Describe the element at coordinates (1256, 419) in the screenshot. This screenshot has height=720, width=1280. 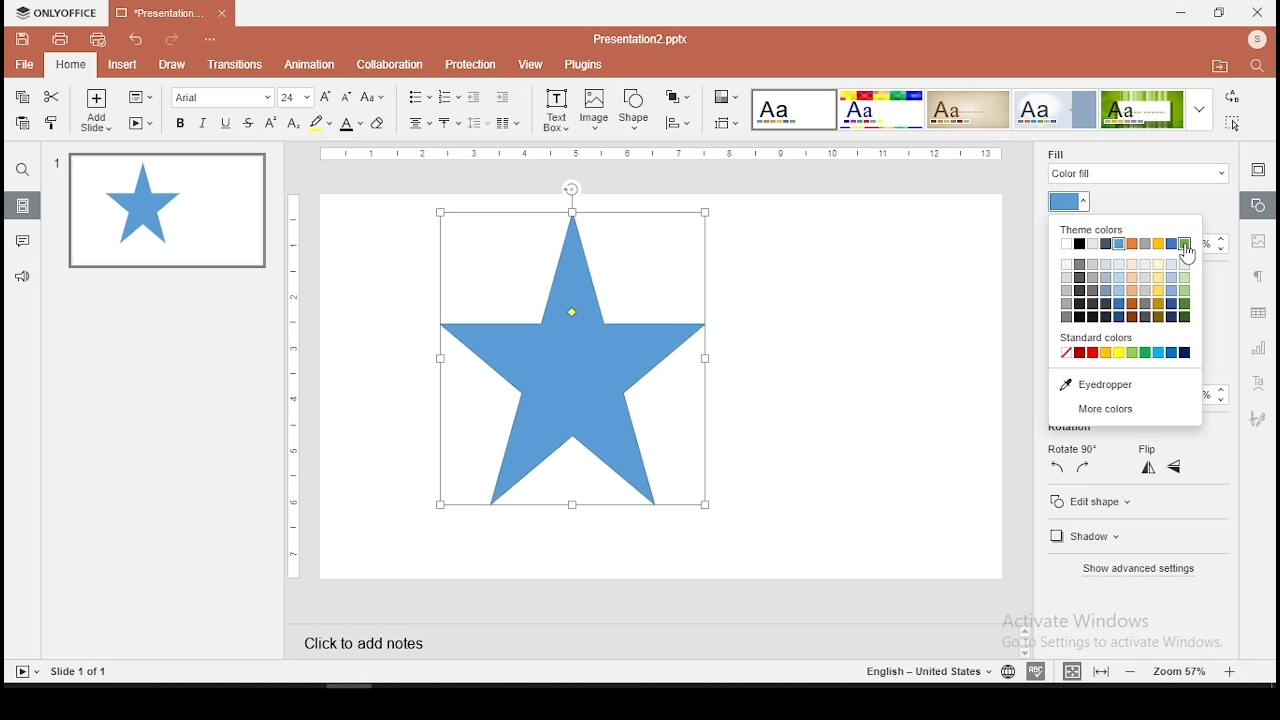
I see `` at that location.